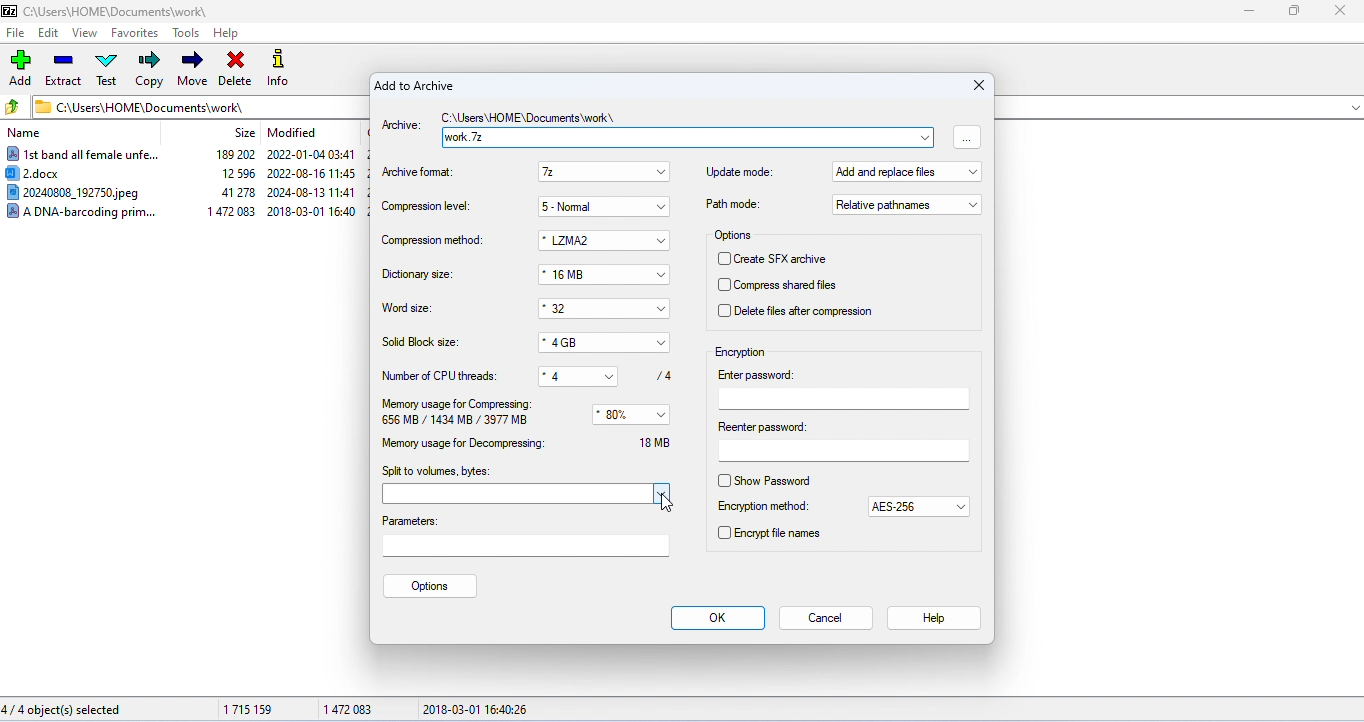 The height and width of the screenshot is (722, 1364). What do you see at coordinates (968, 136) in the screenshot?
I see `browse file and folders` at bounding box center [968, 136].